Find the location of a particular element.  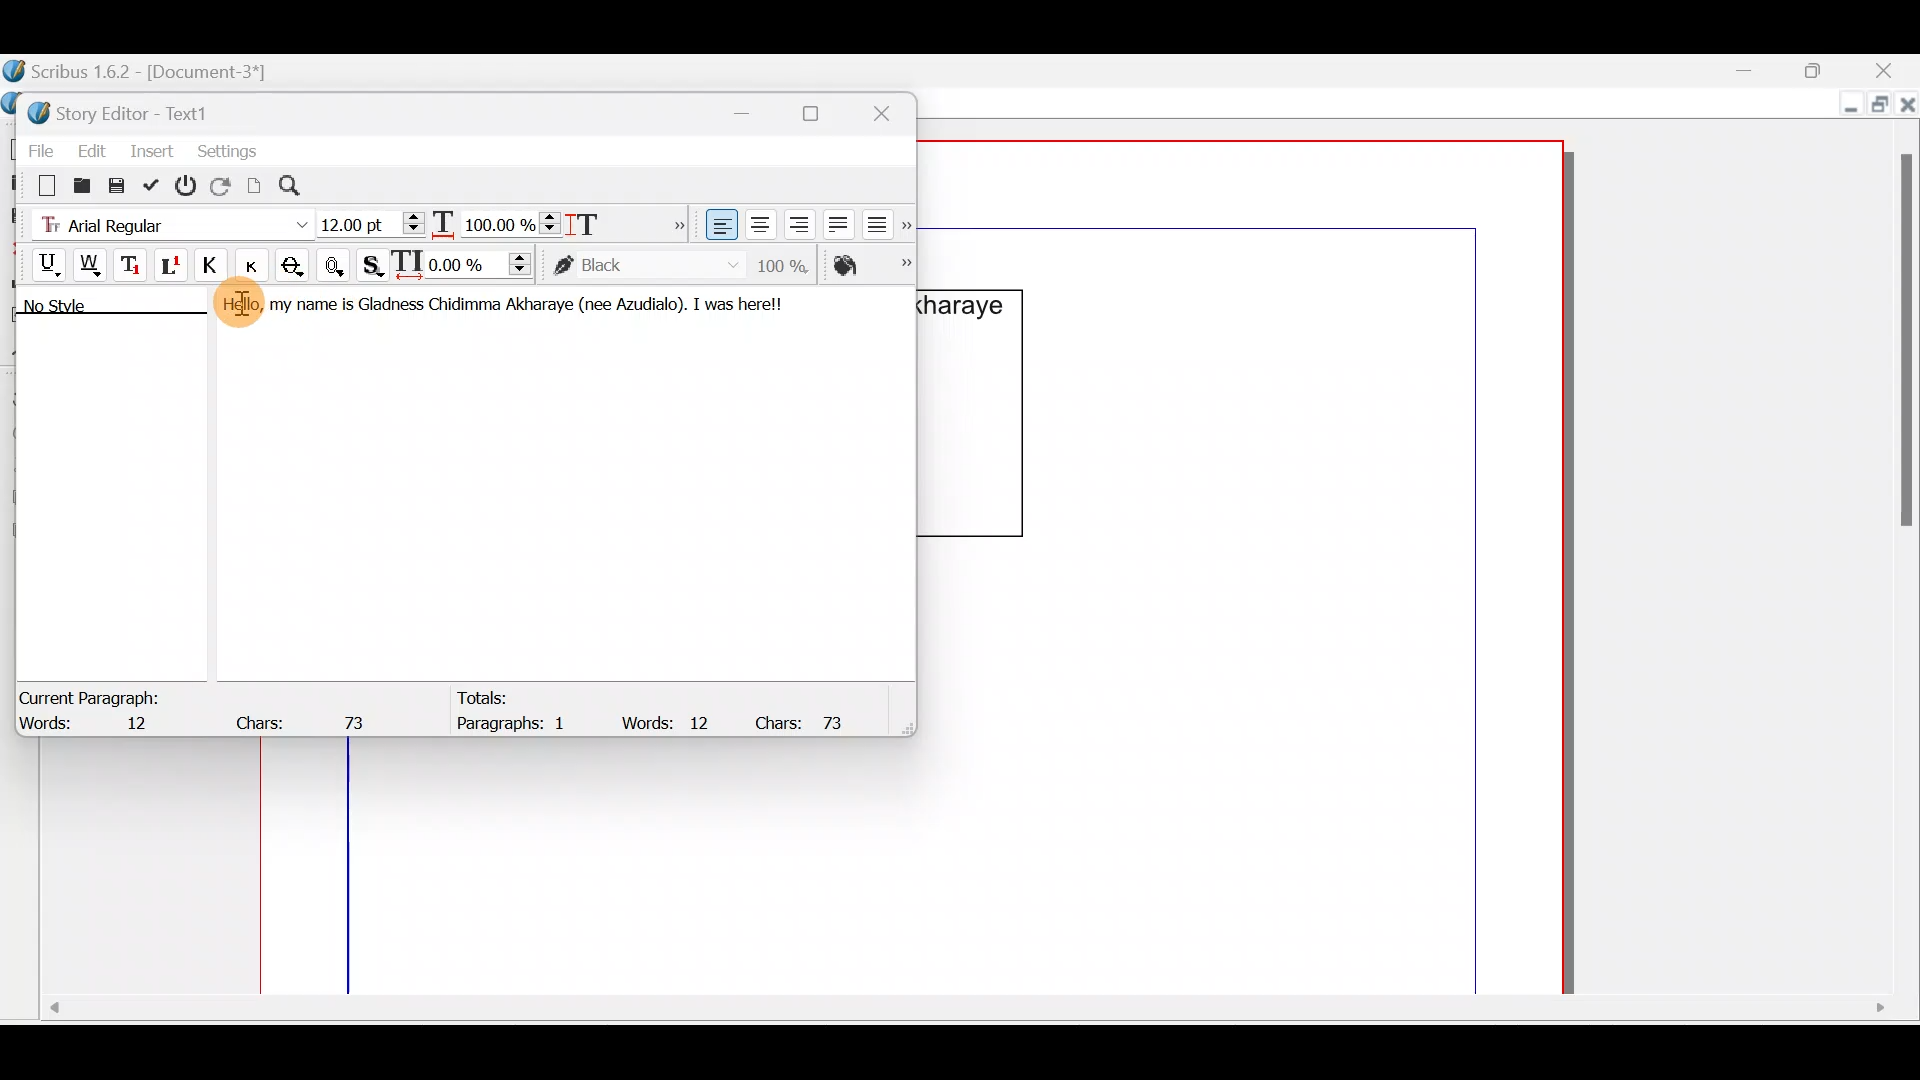

Align text center is located at coordinates (758, 221).